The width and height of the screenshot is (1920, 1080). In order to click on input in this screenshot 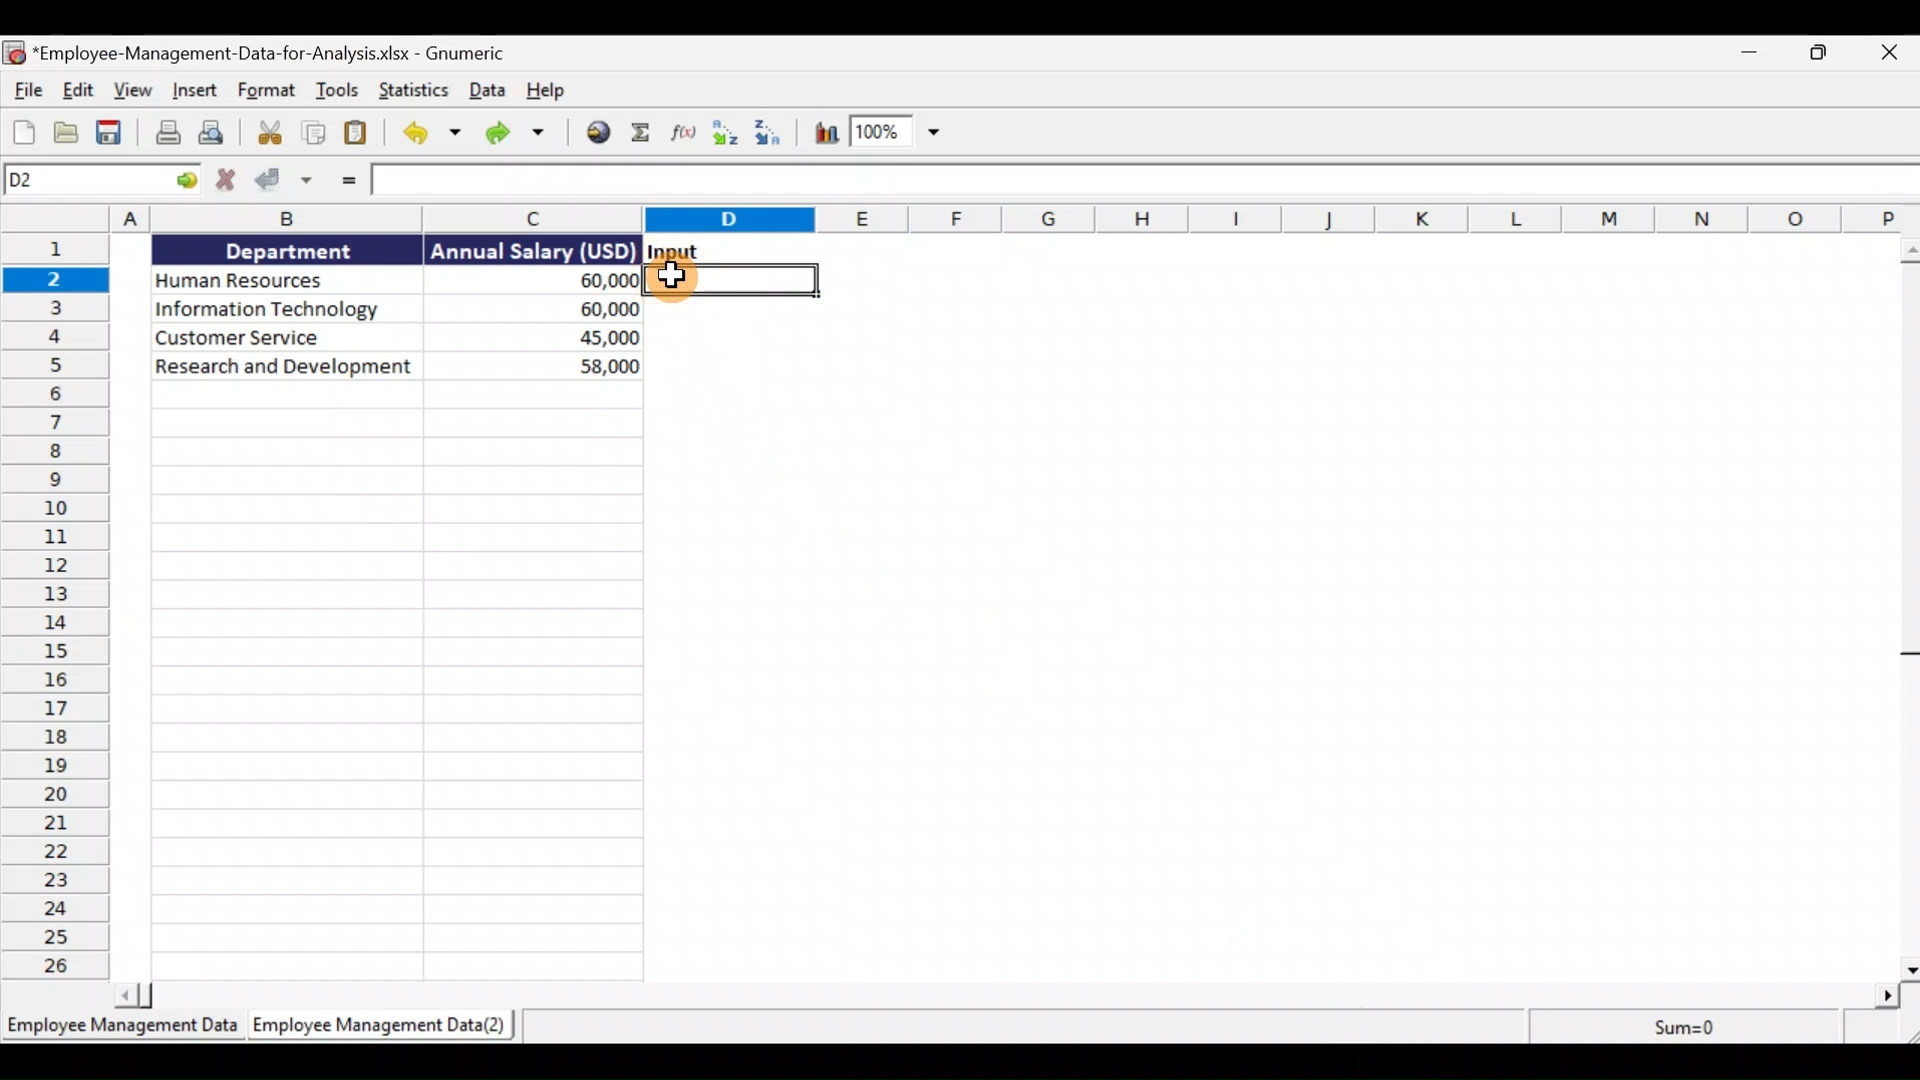, I will do `click(677, 251)`.